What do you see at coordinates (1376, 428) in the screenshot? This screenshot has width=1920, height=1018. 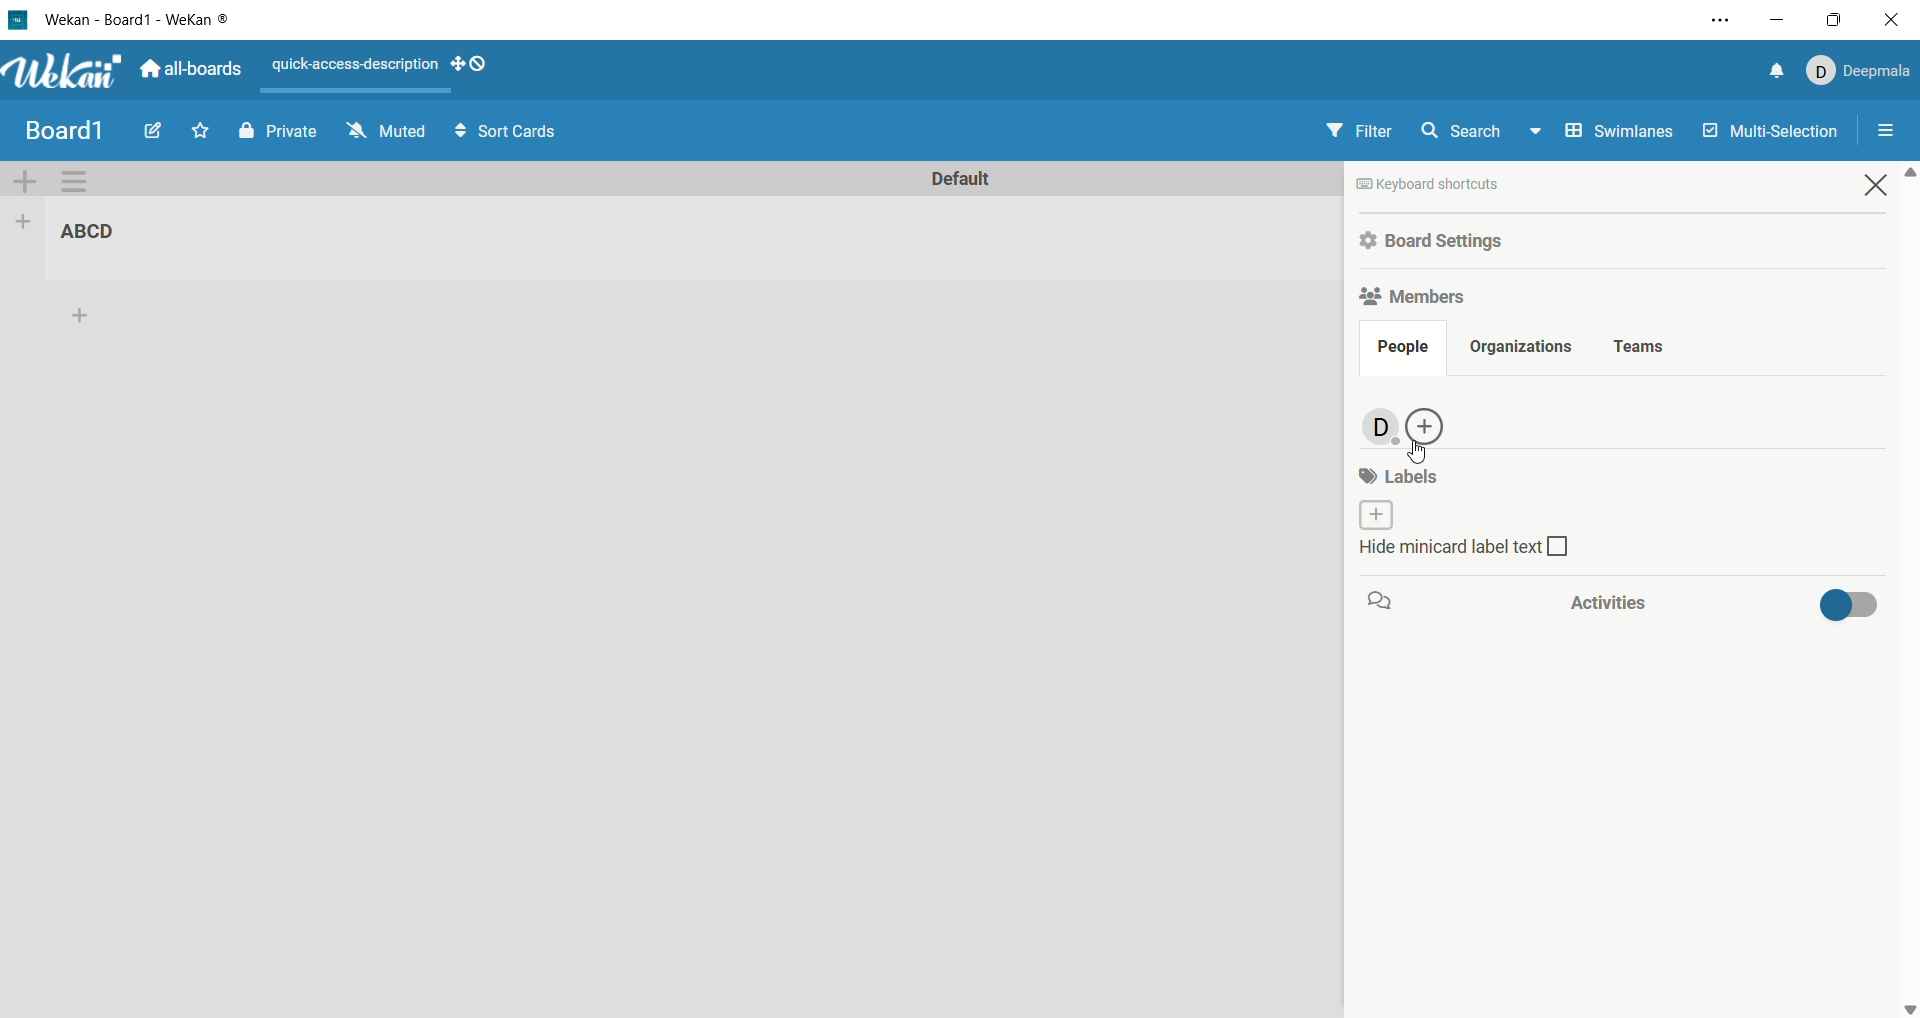 I see `admin` at bounding box center [1376, 428].